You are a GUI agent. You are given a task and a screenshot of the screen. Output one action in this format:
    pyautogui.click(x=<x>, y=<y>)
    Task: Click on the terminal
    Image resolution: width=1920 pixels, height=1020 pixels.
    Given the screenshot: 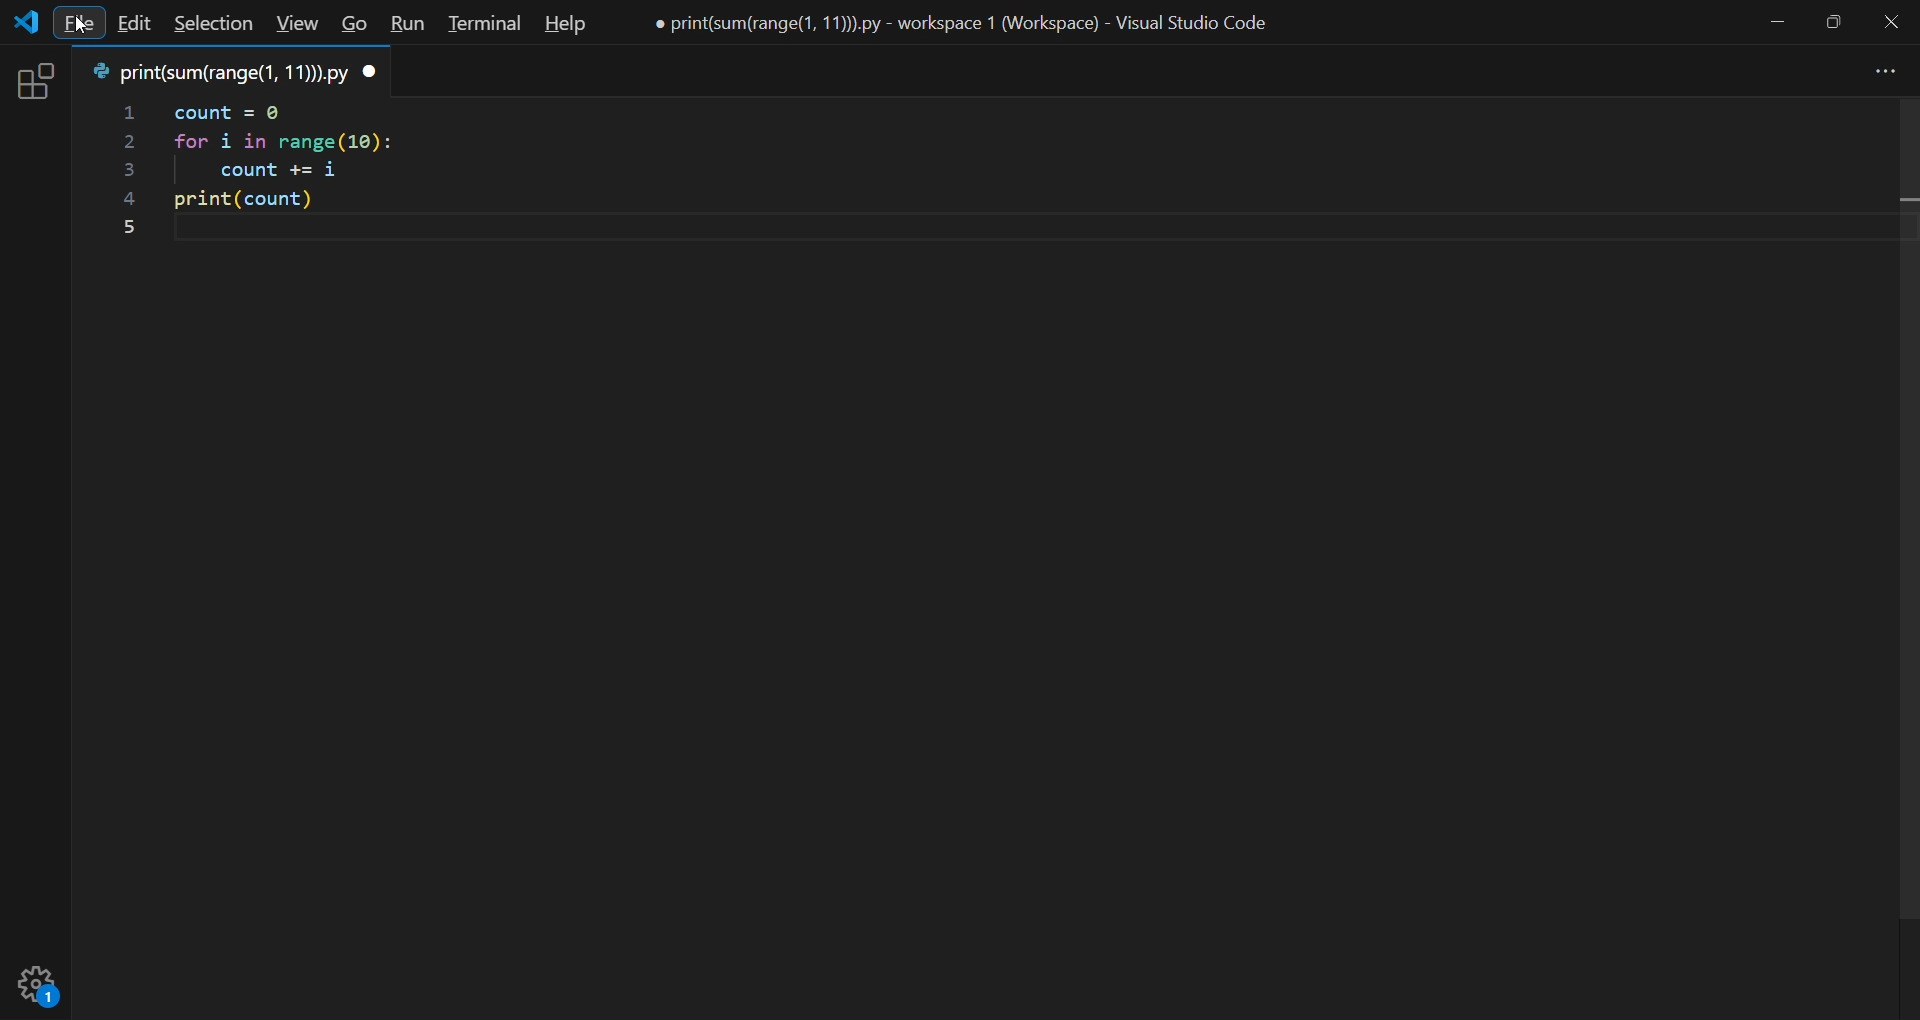 What is the action you would take?
    pyautogui.click(x=479, y=24)
    